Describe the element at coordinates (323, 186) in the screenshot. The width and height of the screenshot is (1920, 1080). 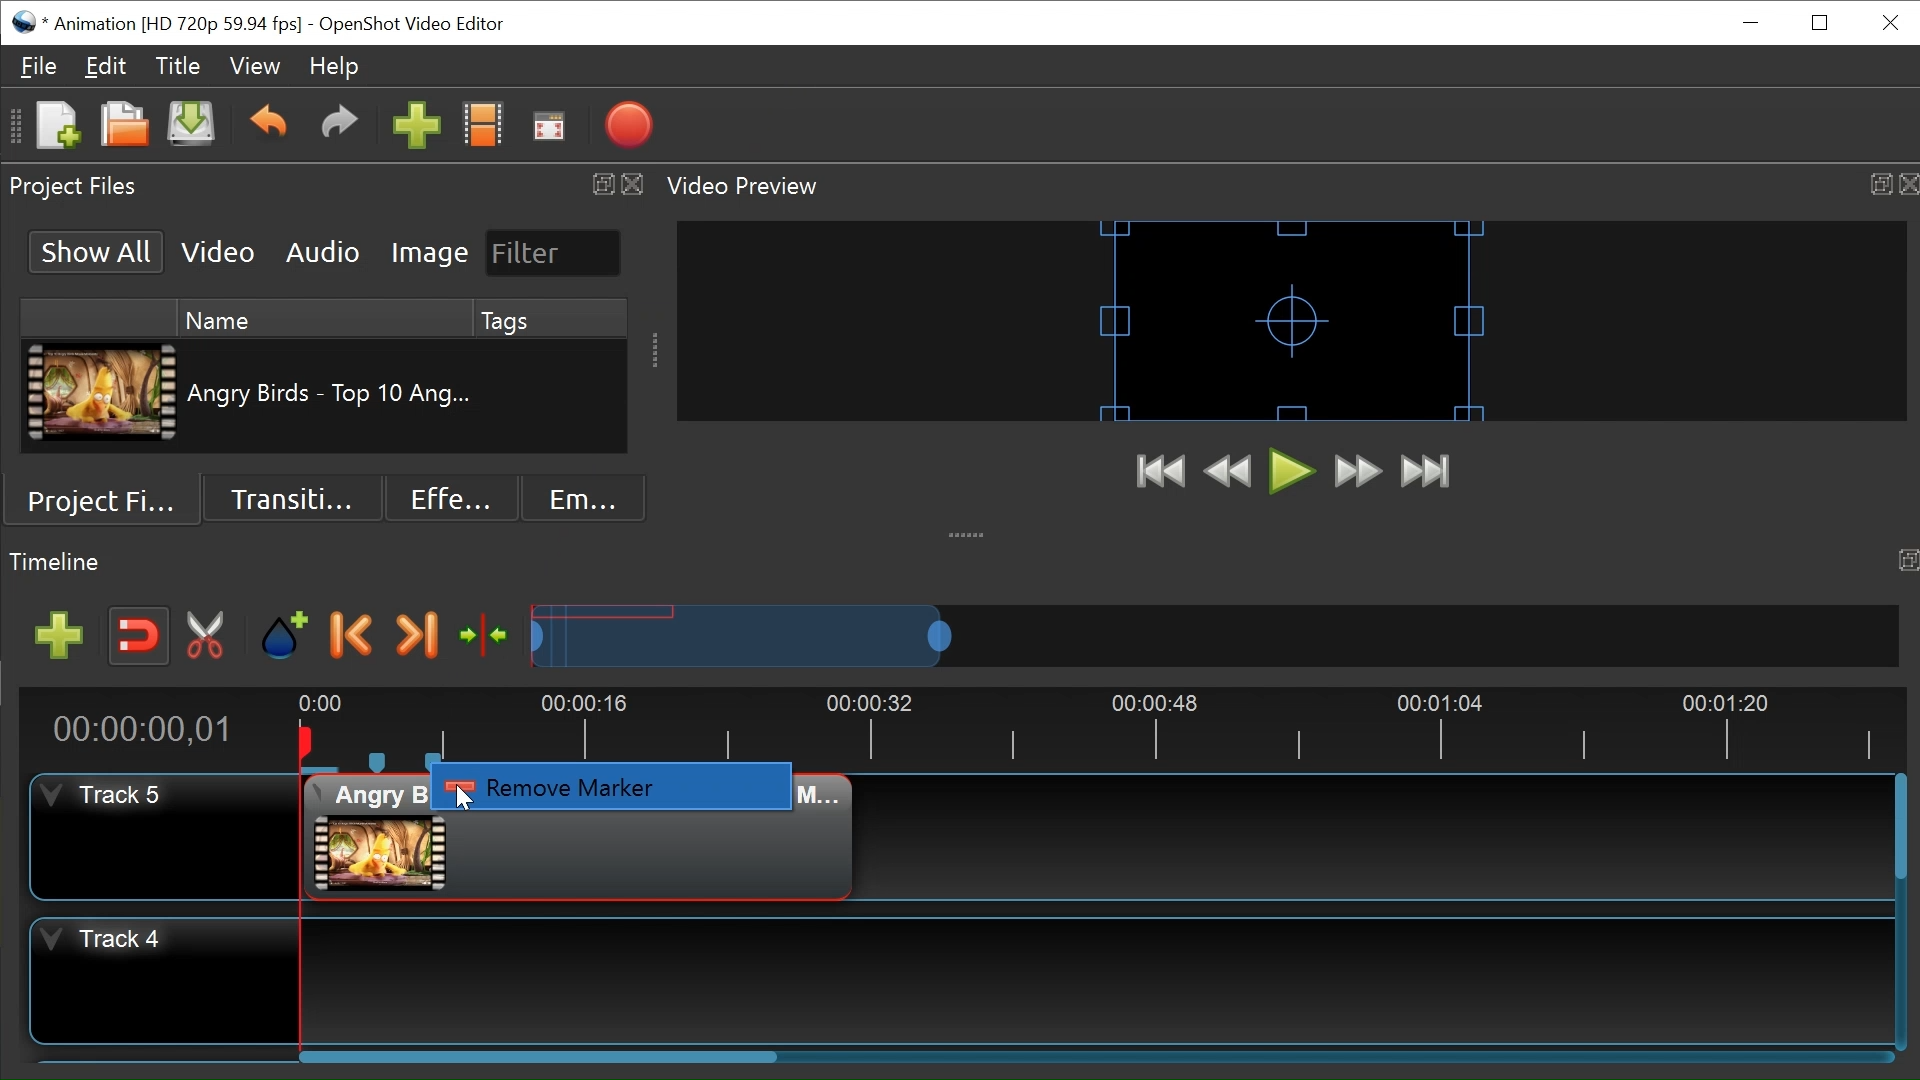
I see `Project Files Panel` at that location.